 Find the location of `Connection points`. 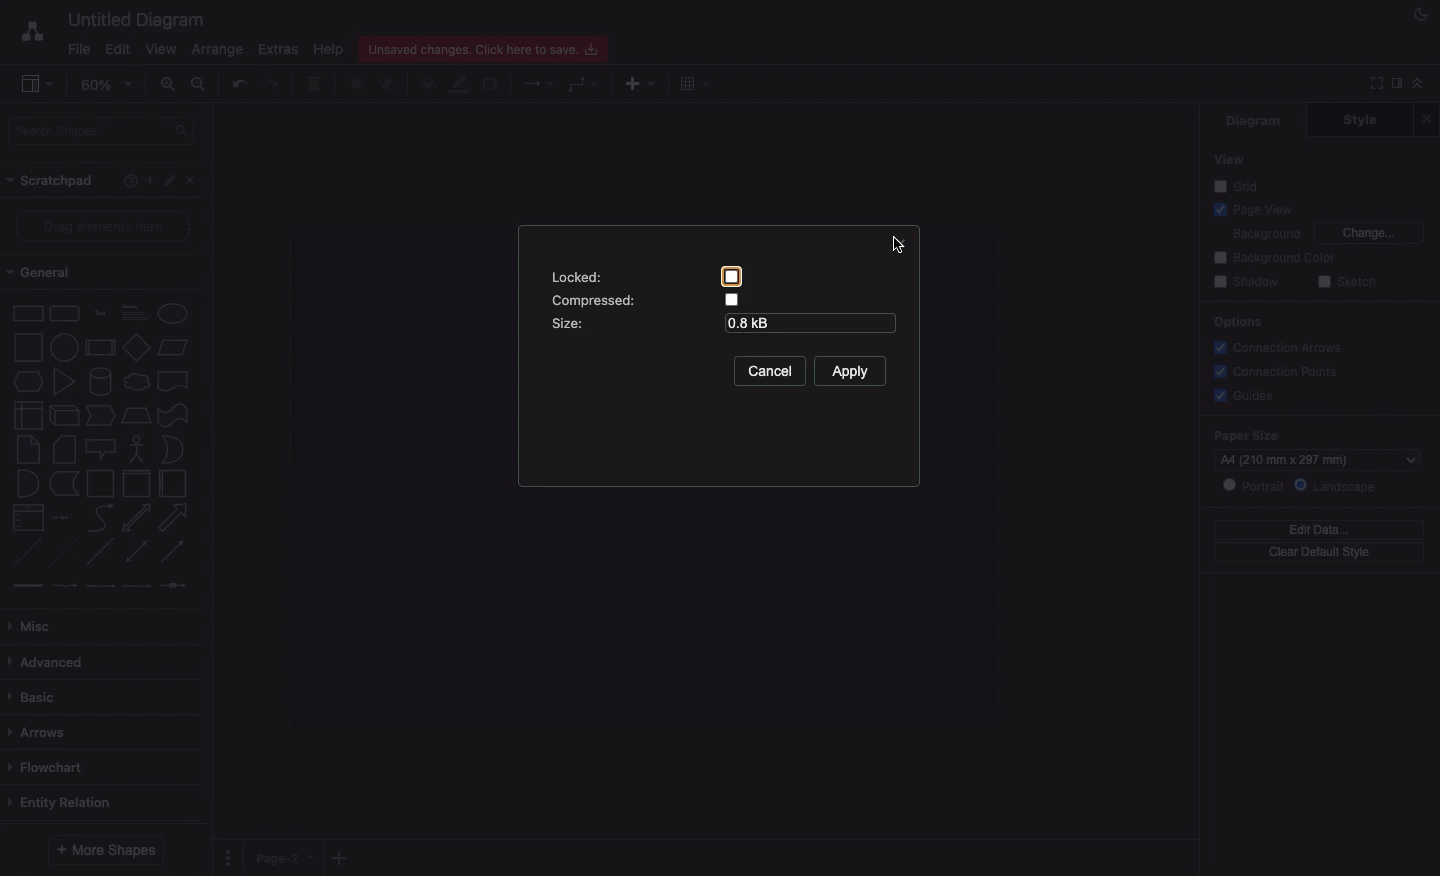

Connection points is located at coordinates (1274, 371).